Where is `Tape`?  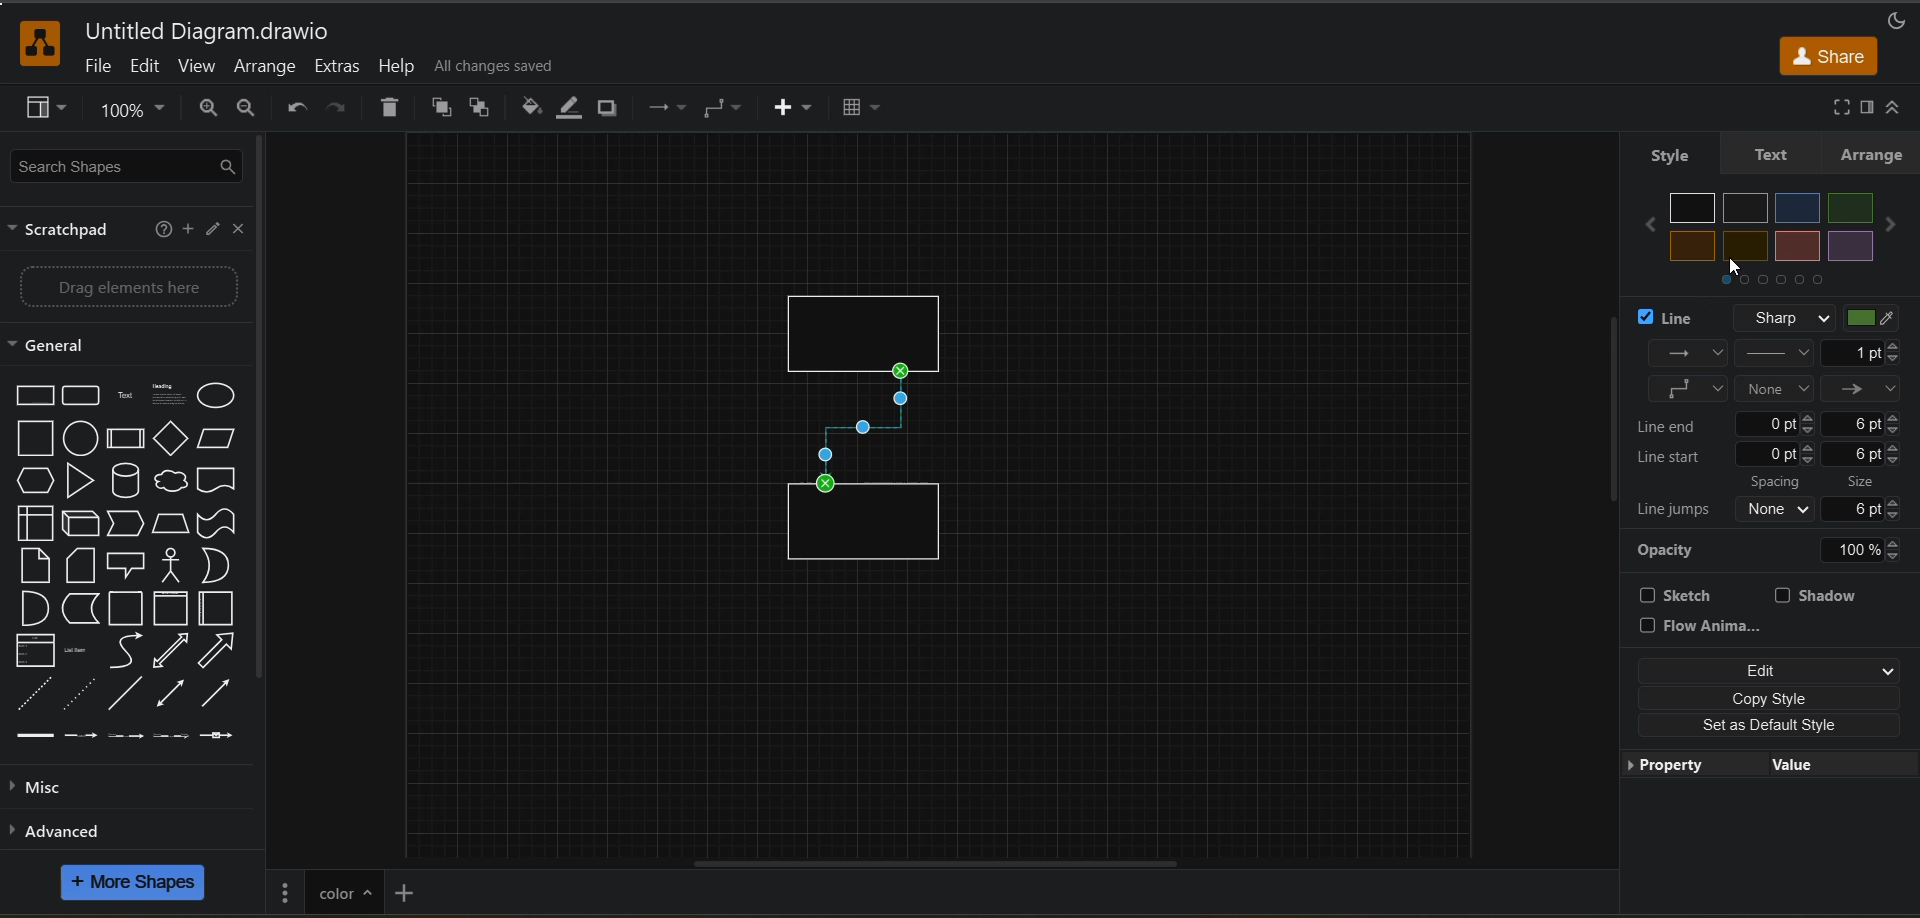
Tape is located at coordinates (218, 524).